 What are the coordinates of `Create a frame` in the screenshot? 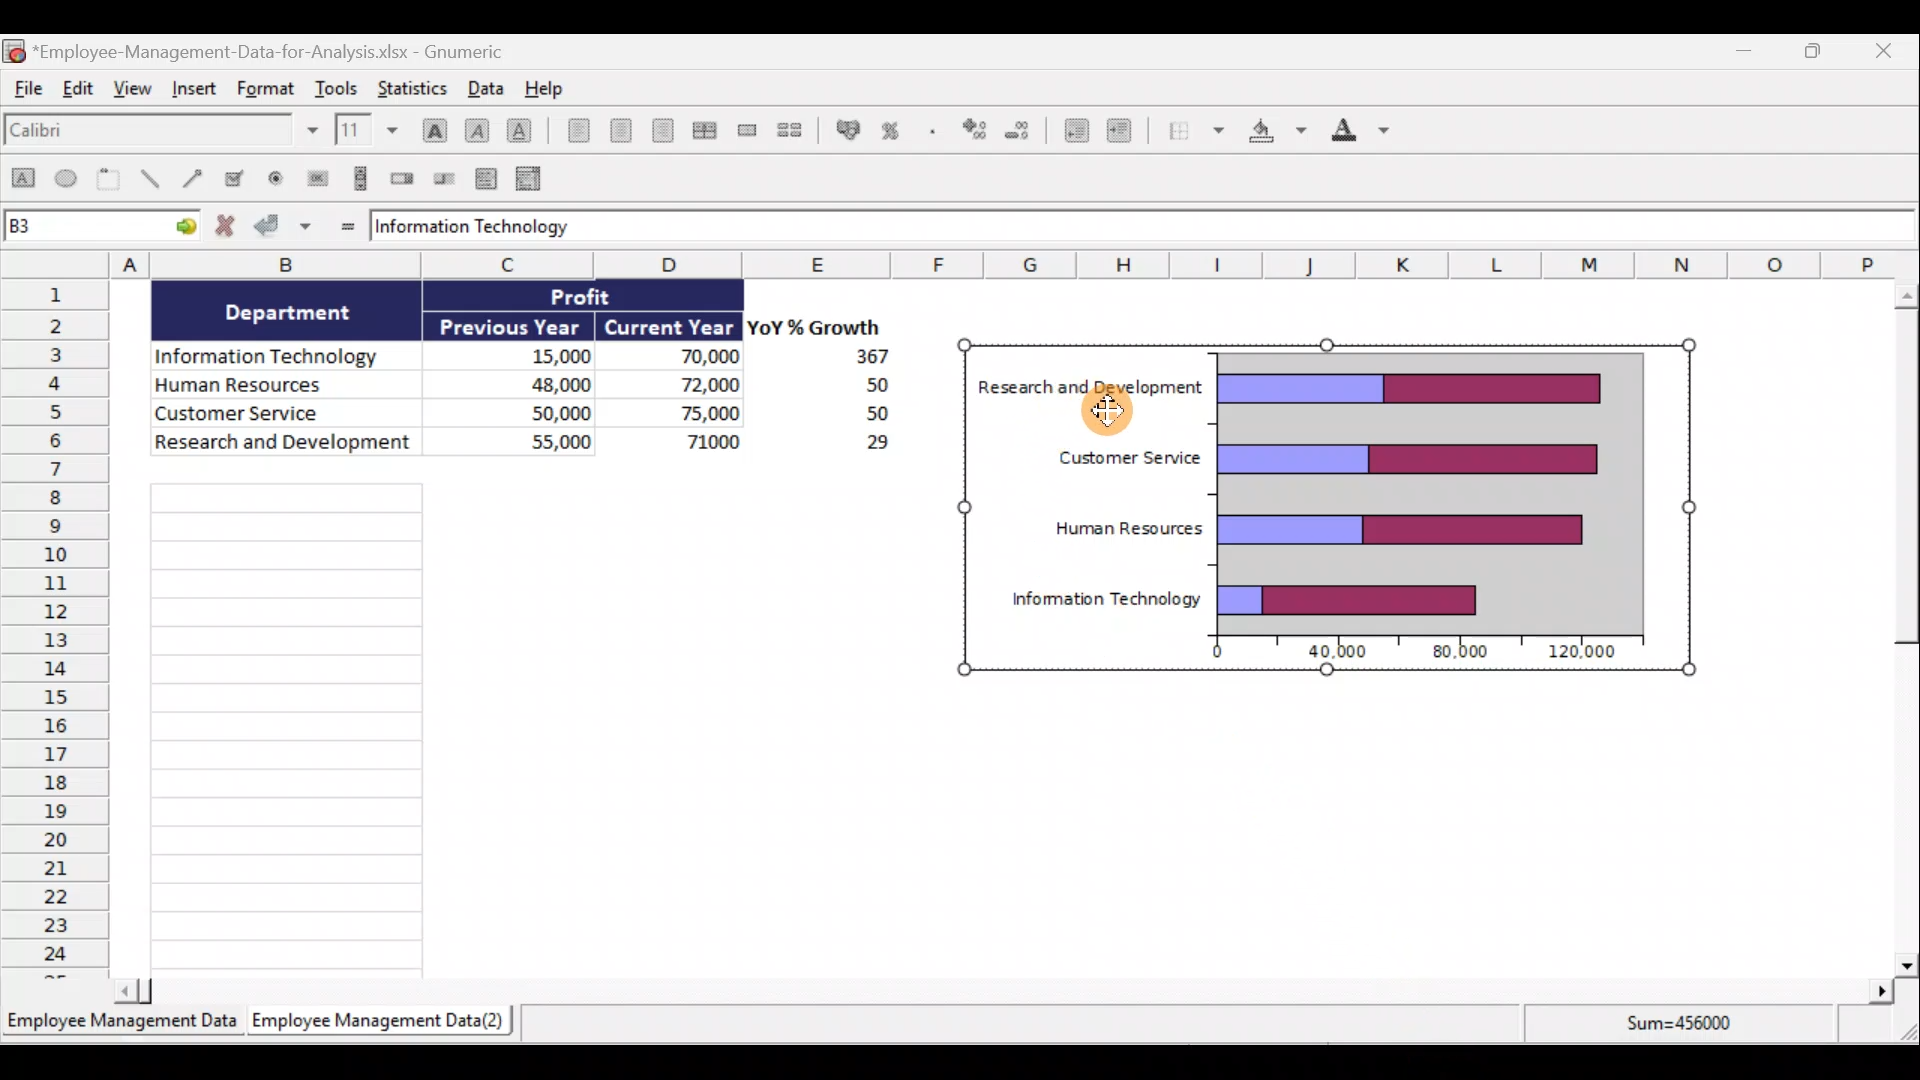 It's located at (109, 178).